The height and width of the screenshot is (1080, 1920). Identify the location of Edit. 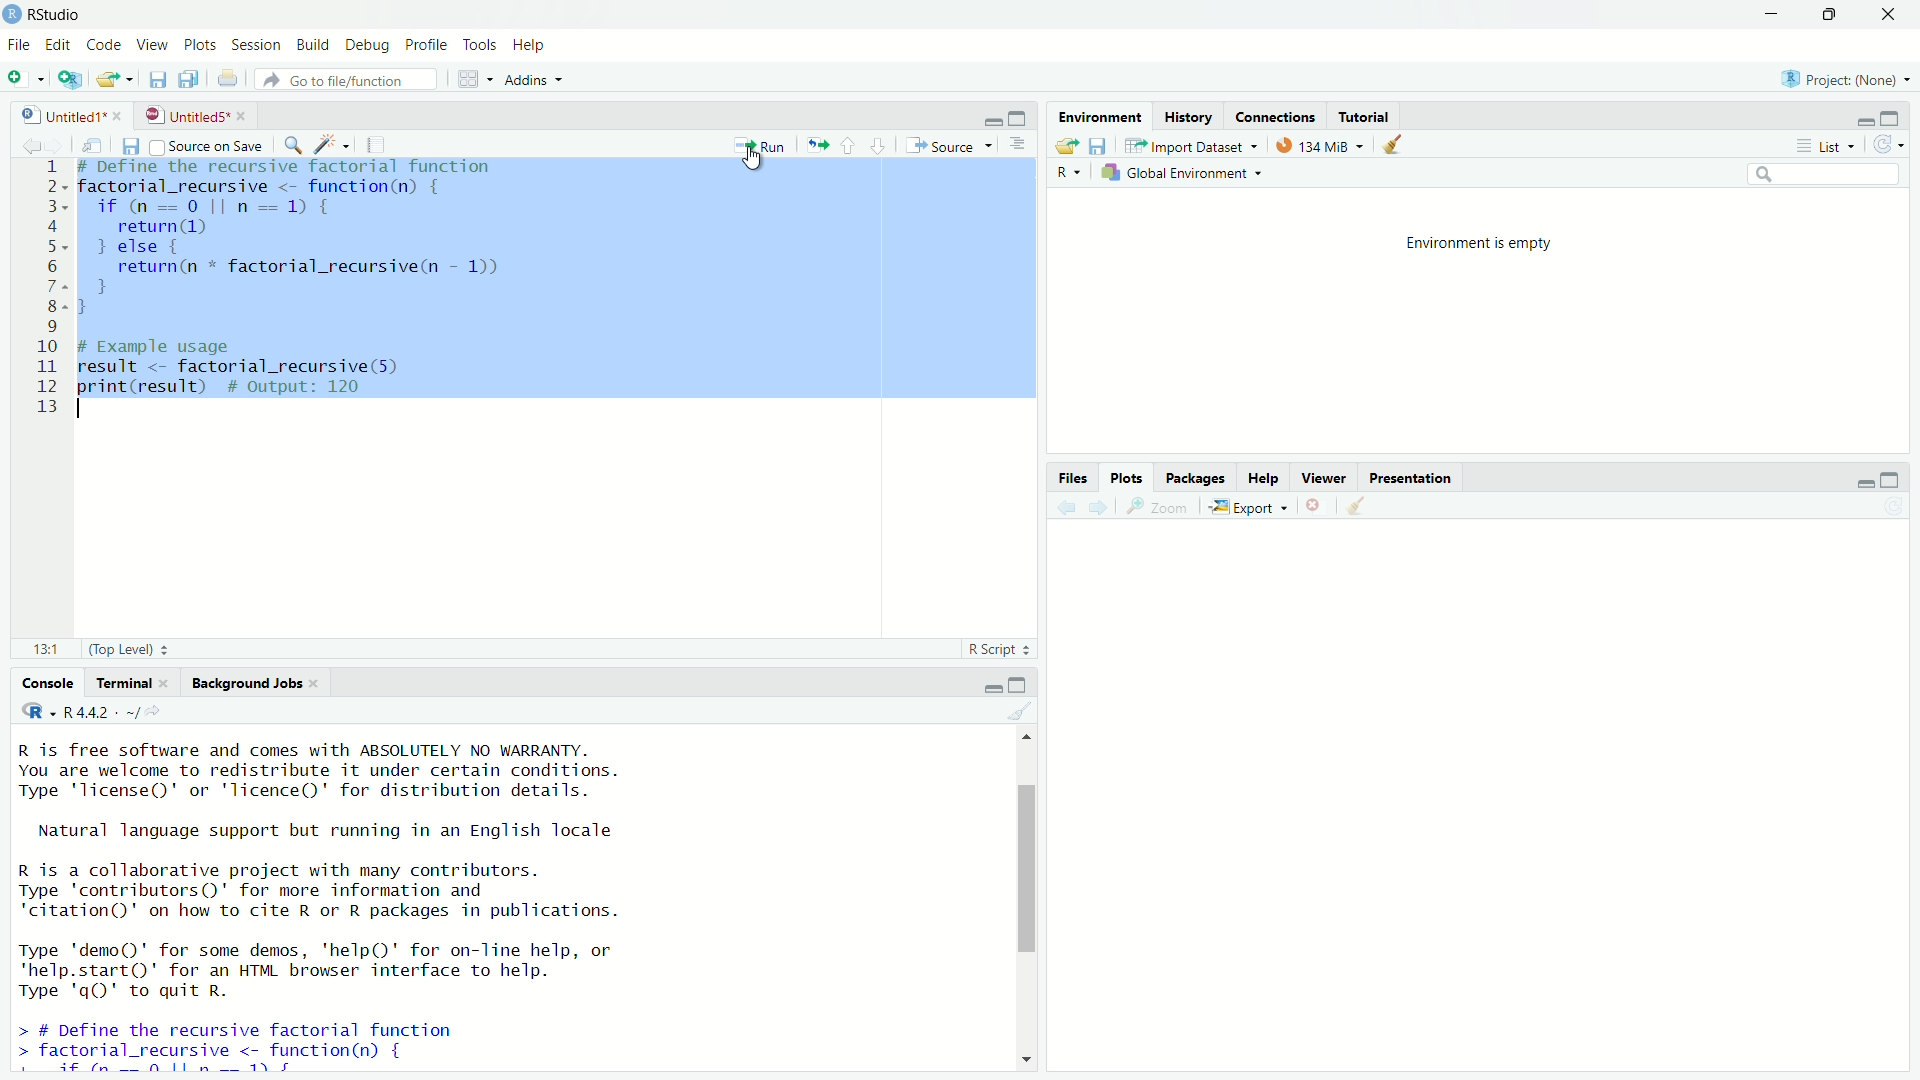
(57, 44).